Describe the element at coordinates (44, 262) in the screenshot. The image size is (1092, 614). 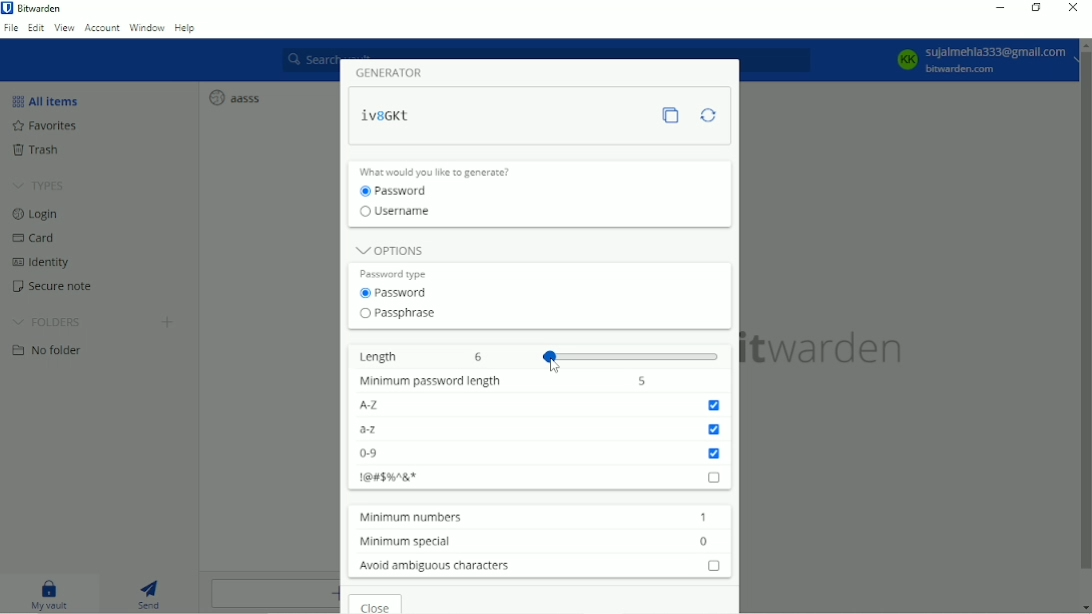
I see `Identity` at that location.